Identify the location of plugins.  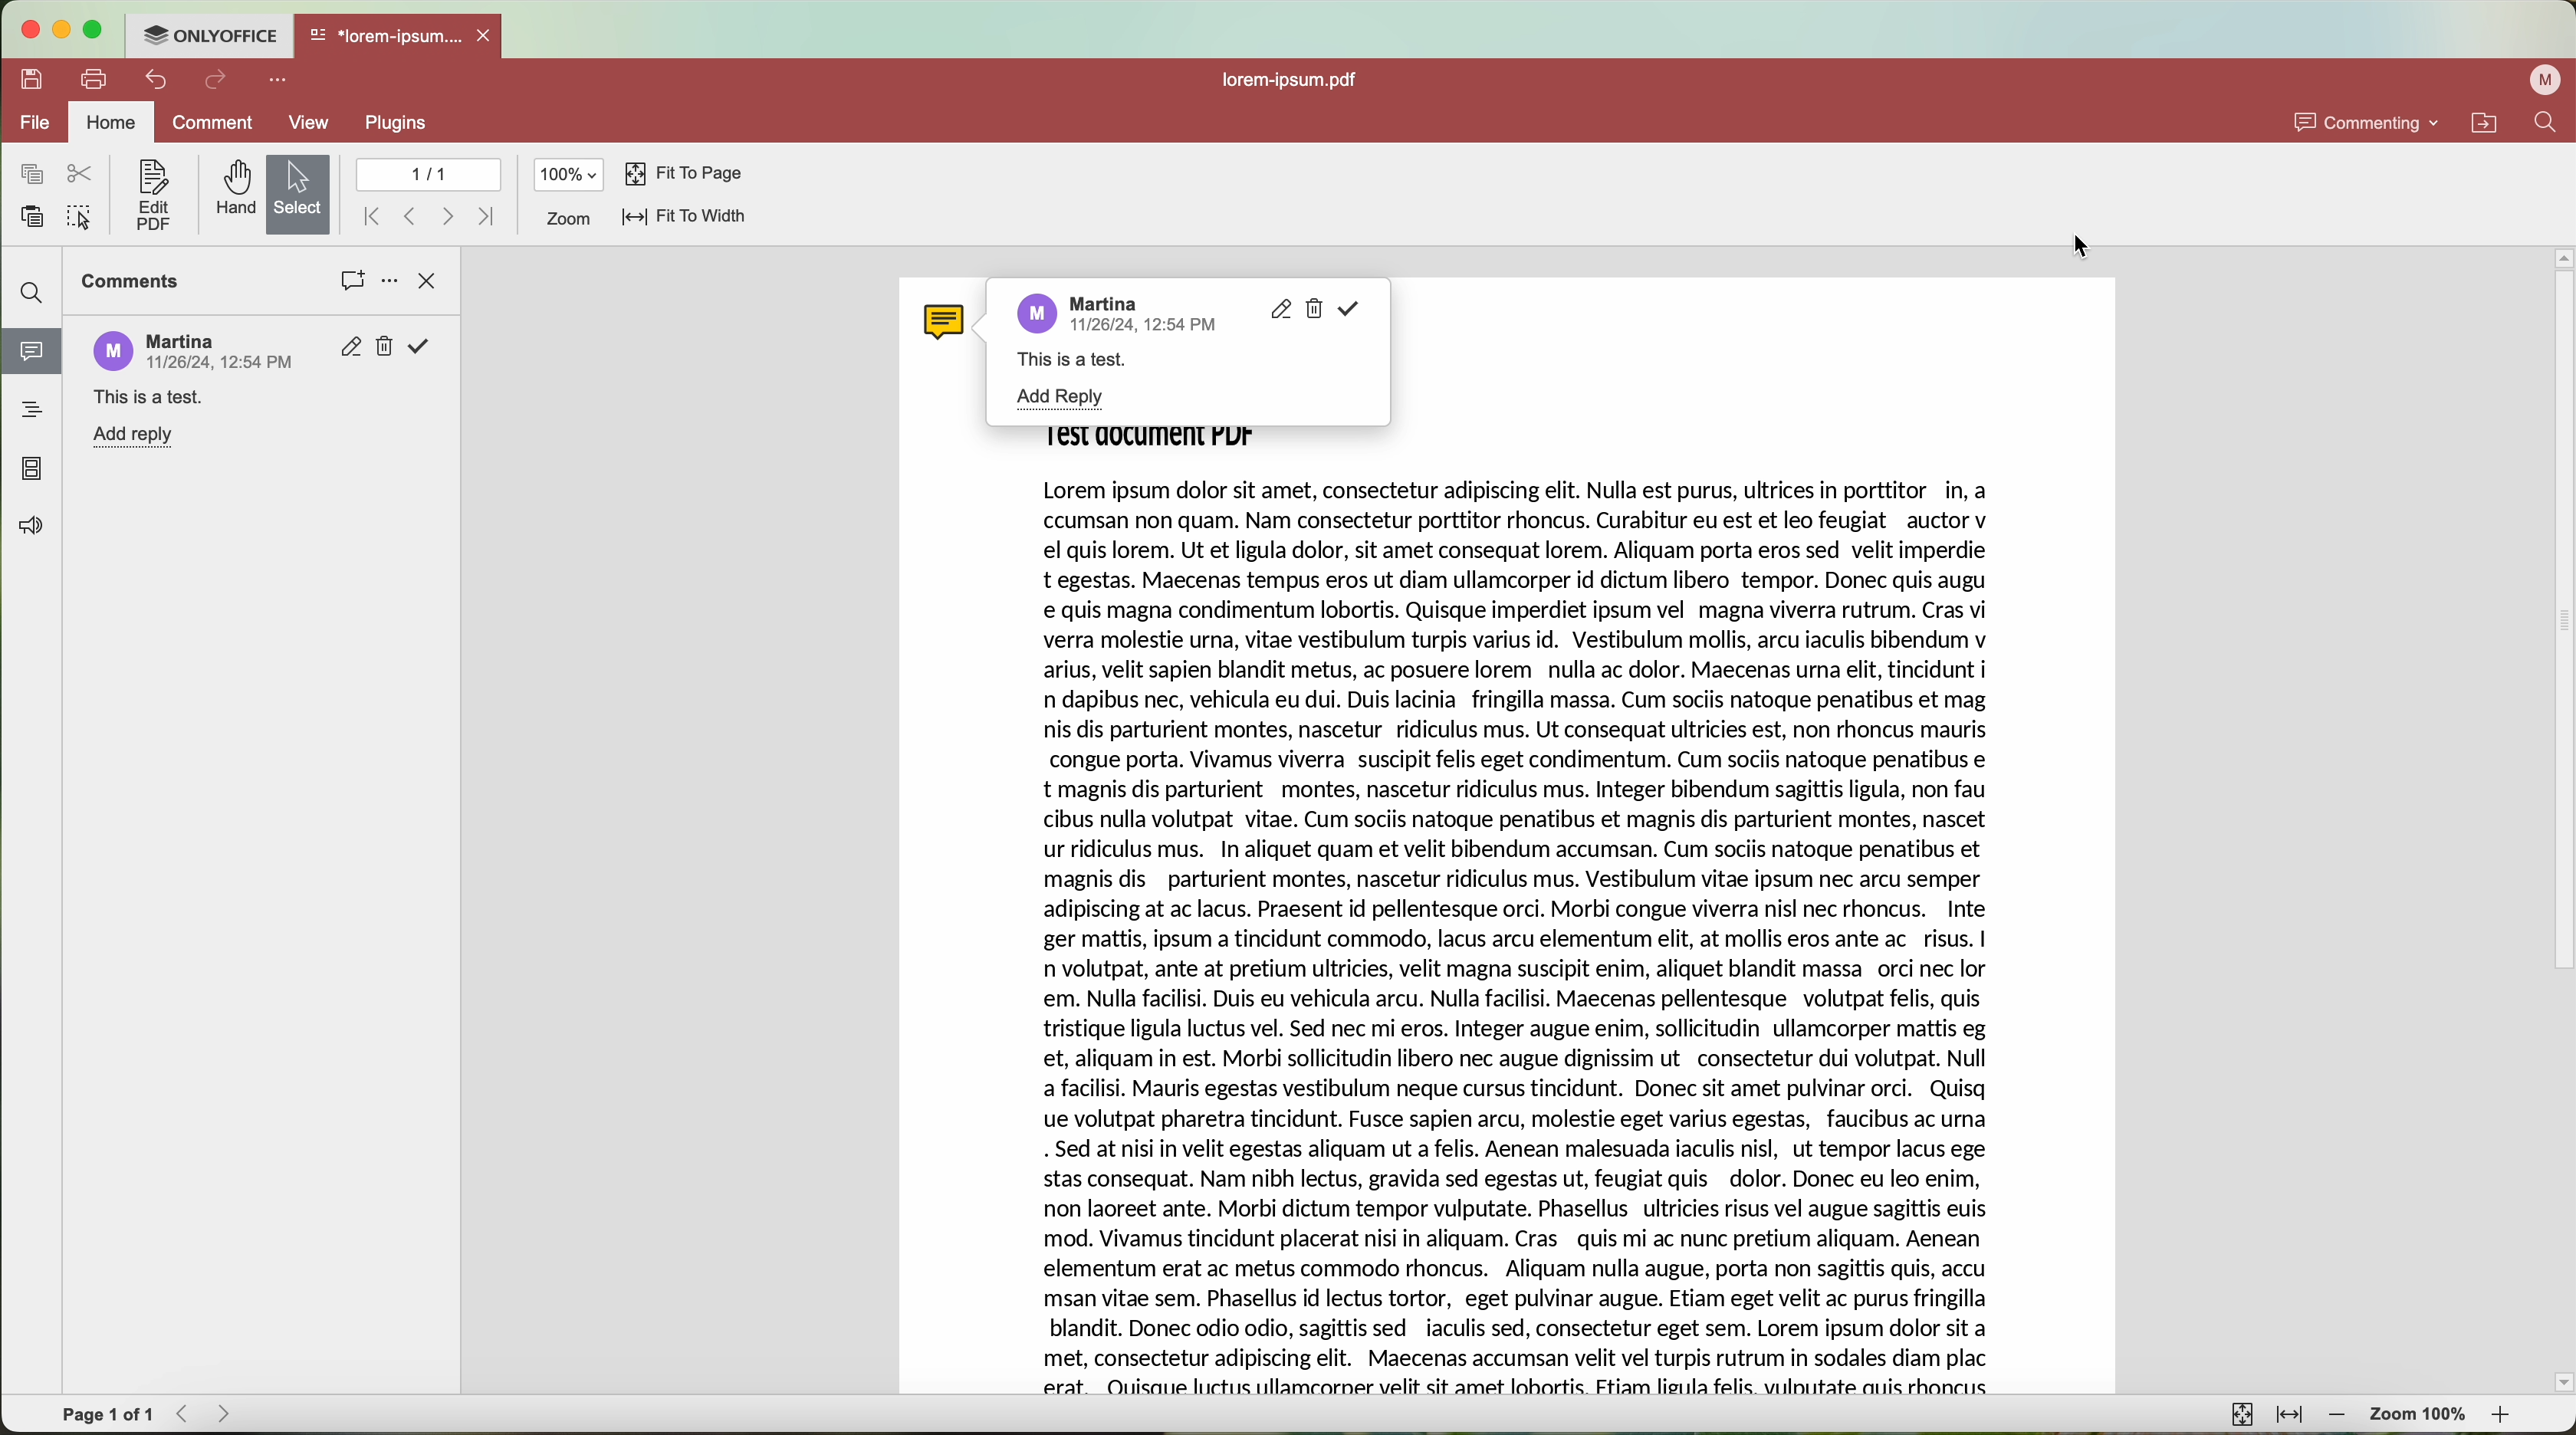
(394, 125).